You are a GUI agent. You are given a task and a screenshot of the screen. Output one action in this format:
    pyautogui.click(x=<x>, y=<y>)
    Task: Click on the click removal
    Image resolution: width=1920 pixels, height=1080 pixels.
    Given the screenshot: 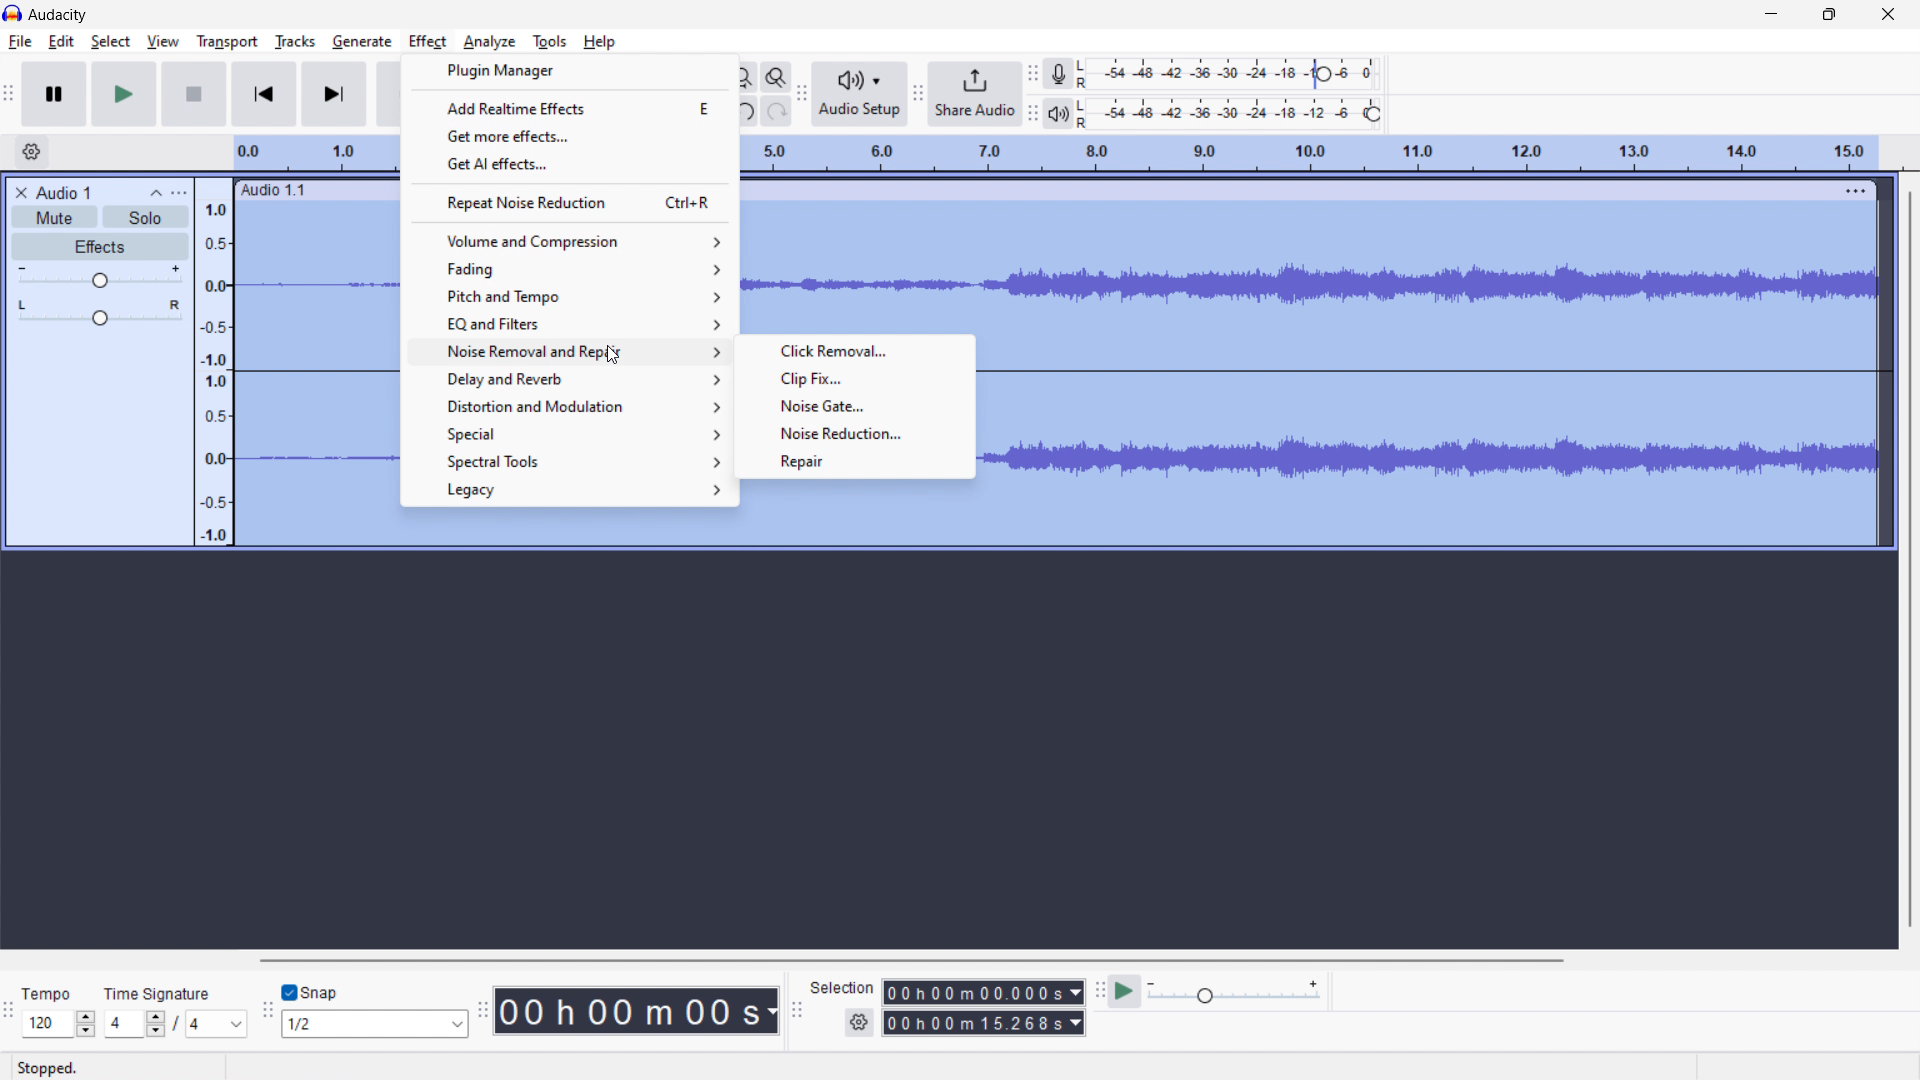 What is the action you would take?
    pyautogui.click(x=854, y=351)
    